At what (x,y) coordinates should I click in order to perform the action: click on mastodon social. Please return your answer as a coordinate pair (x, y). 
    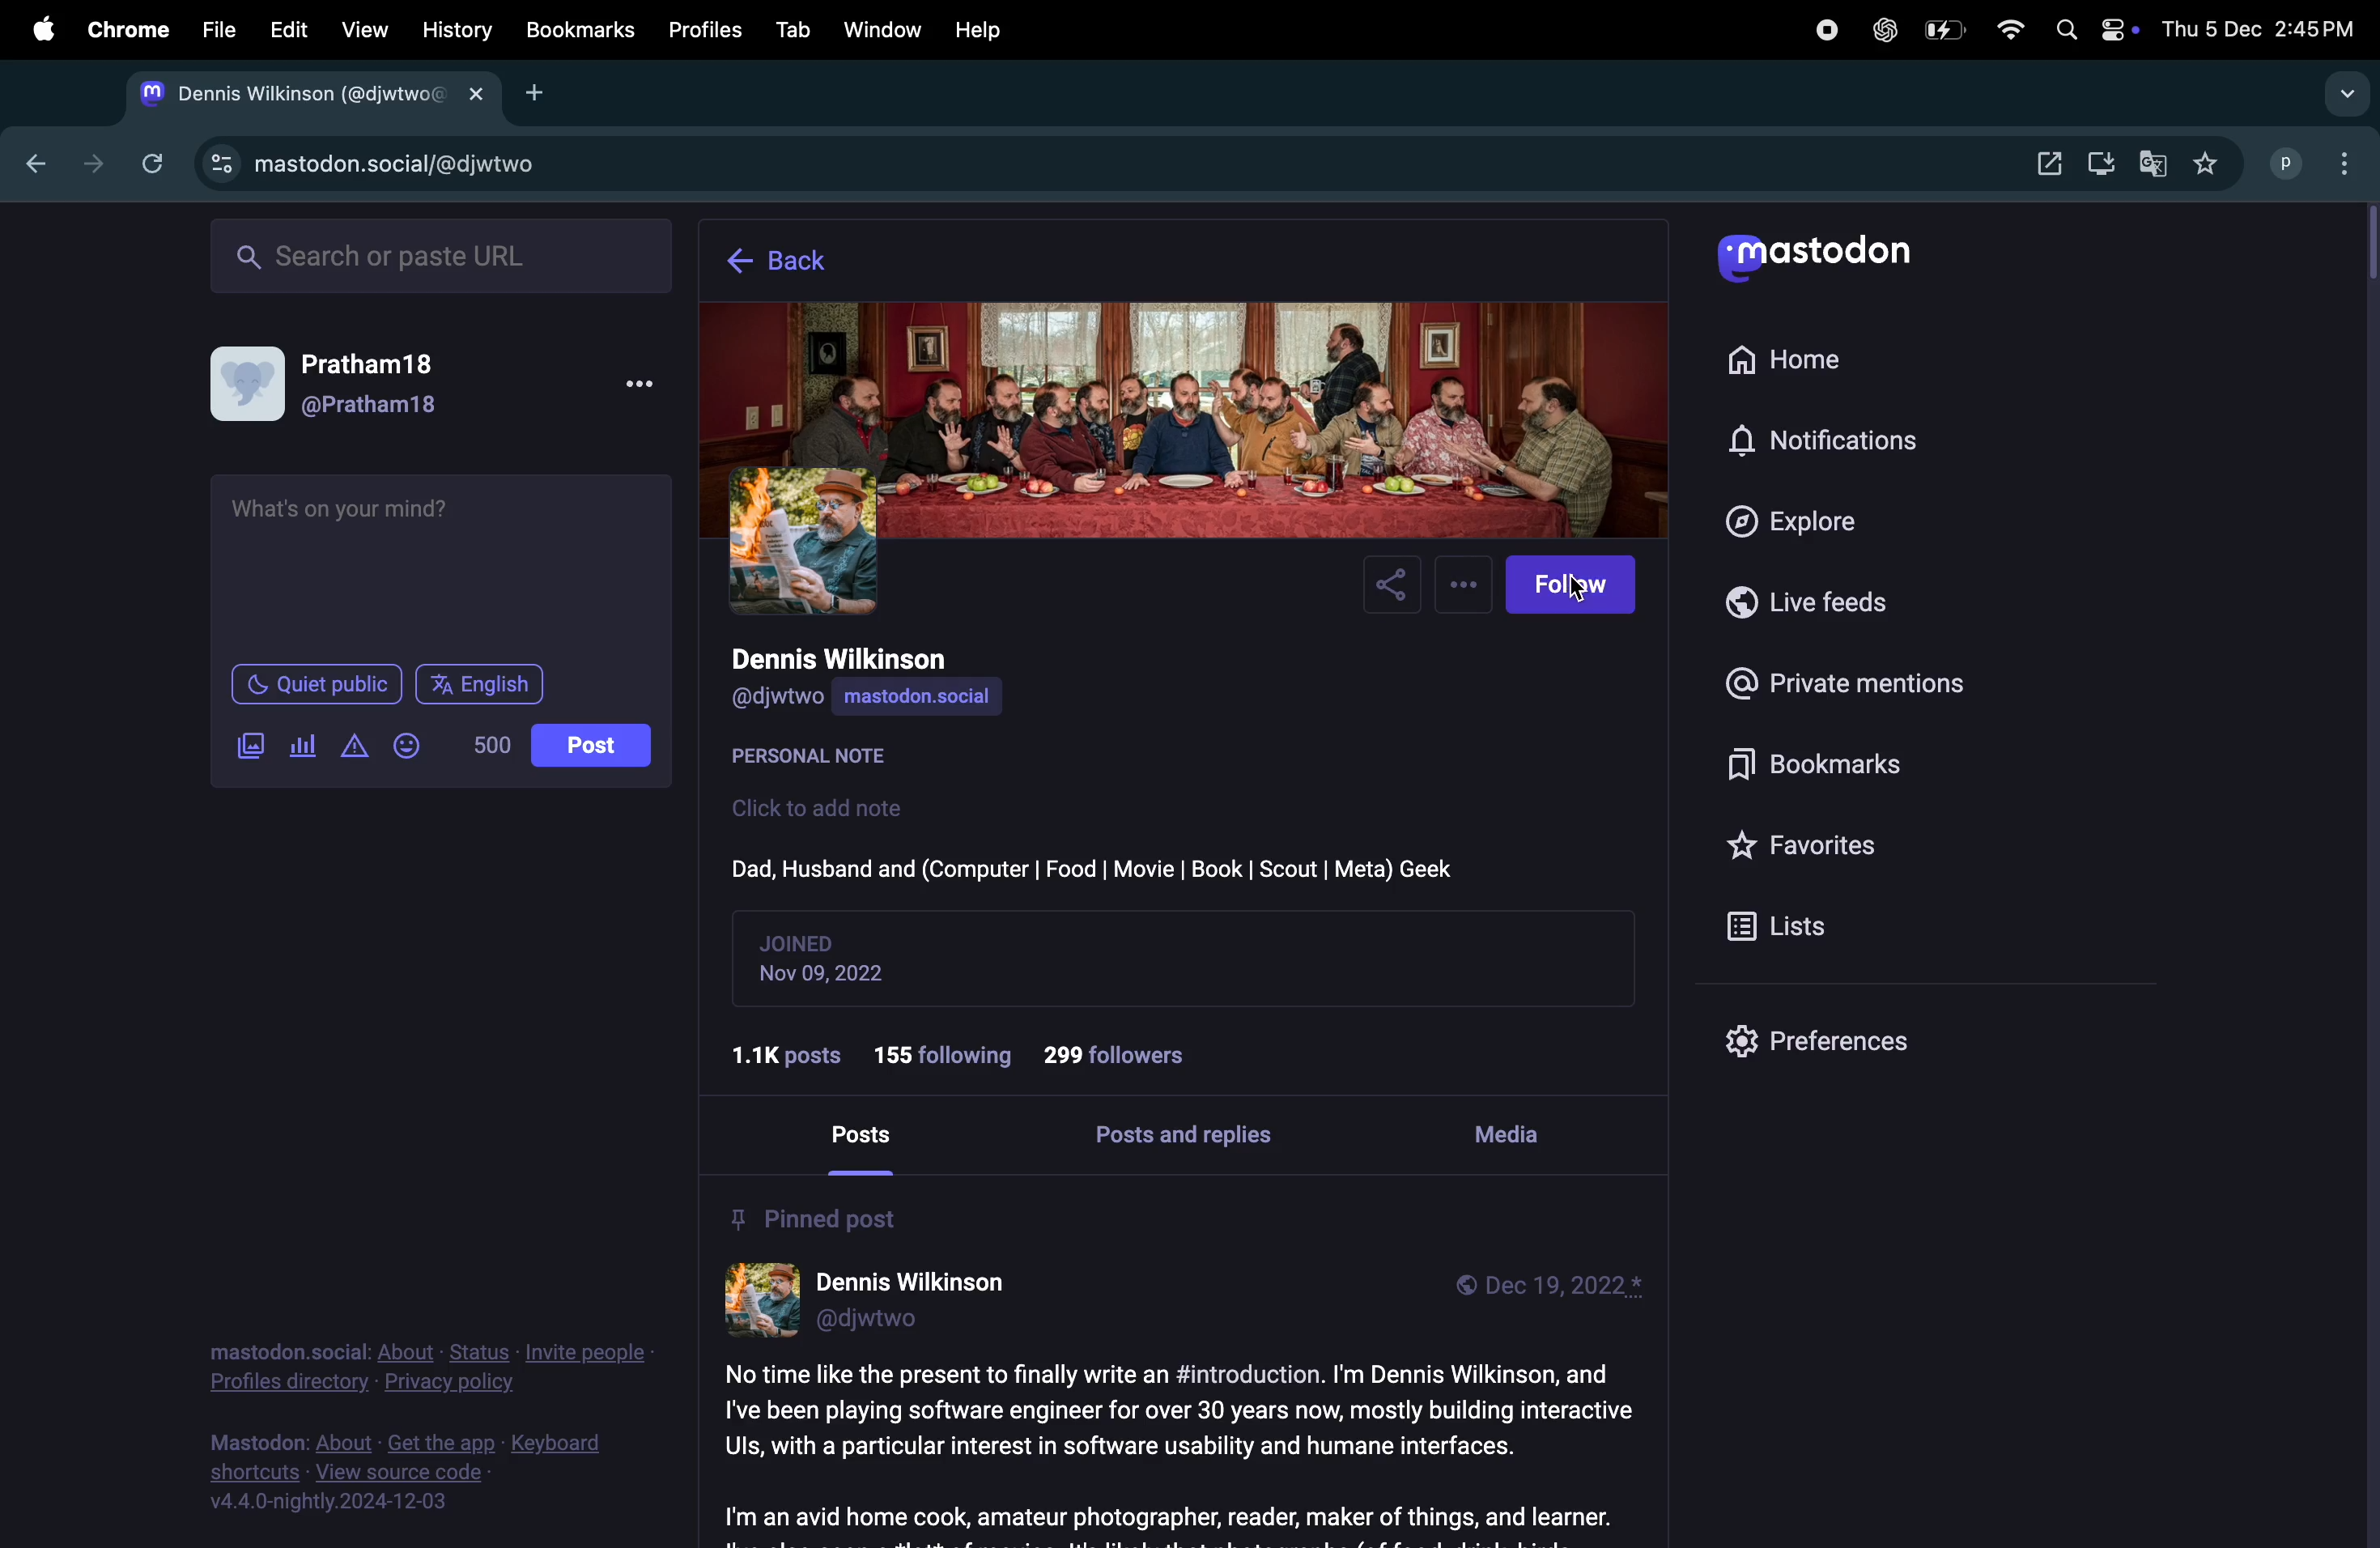
    Looking at the image, I should click on (948, 698).